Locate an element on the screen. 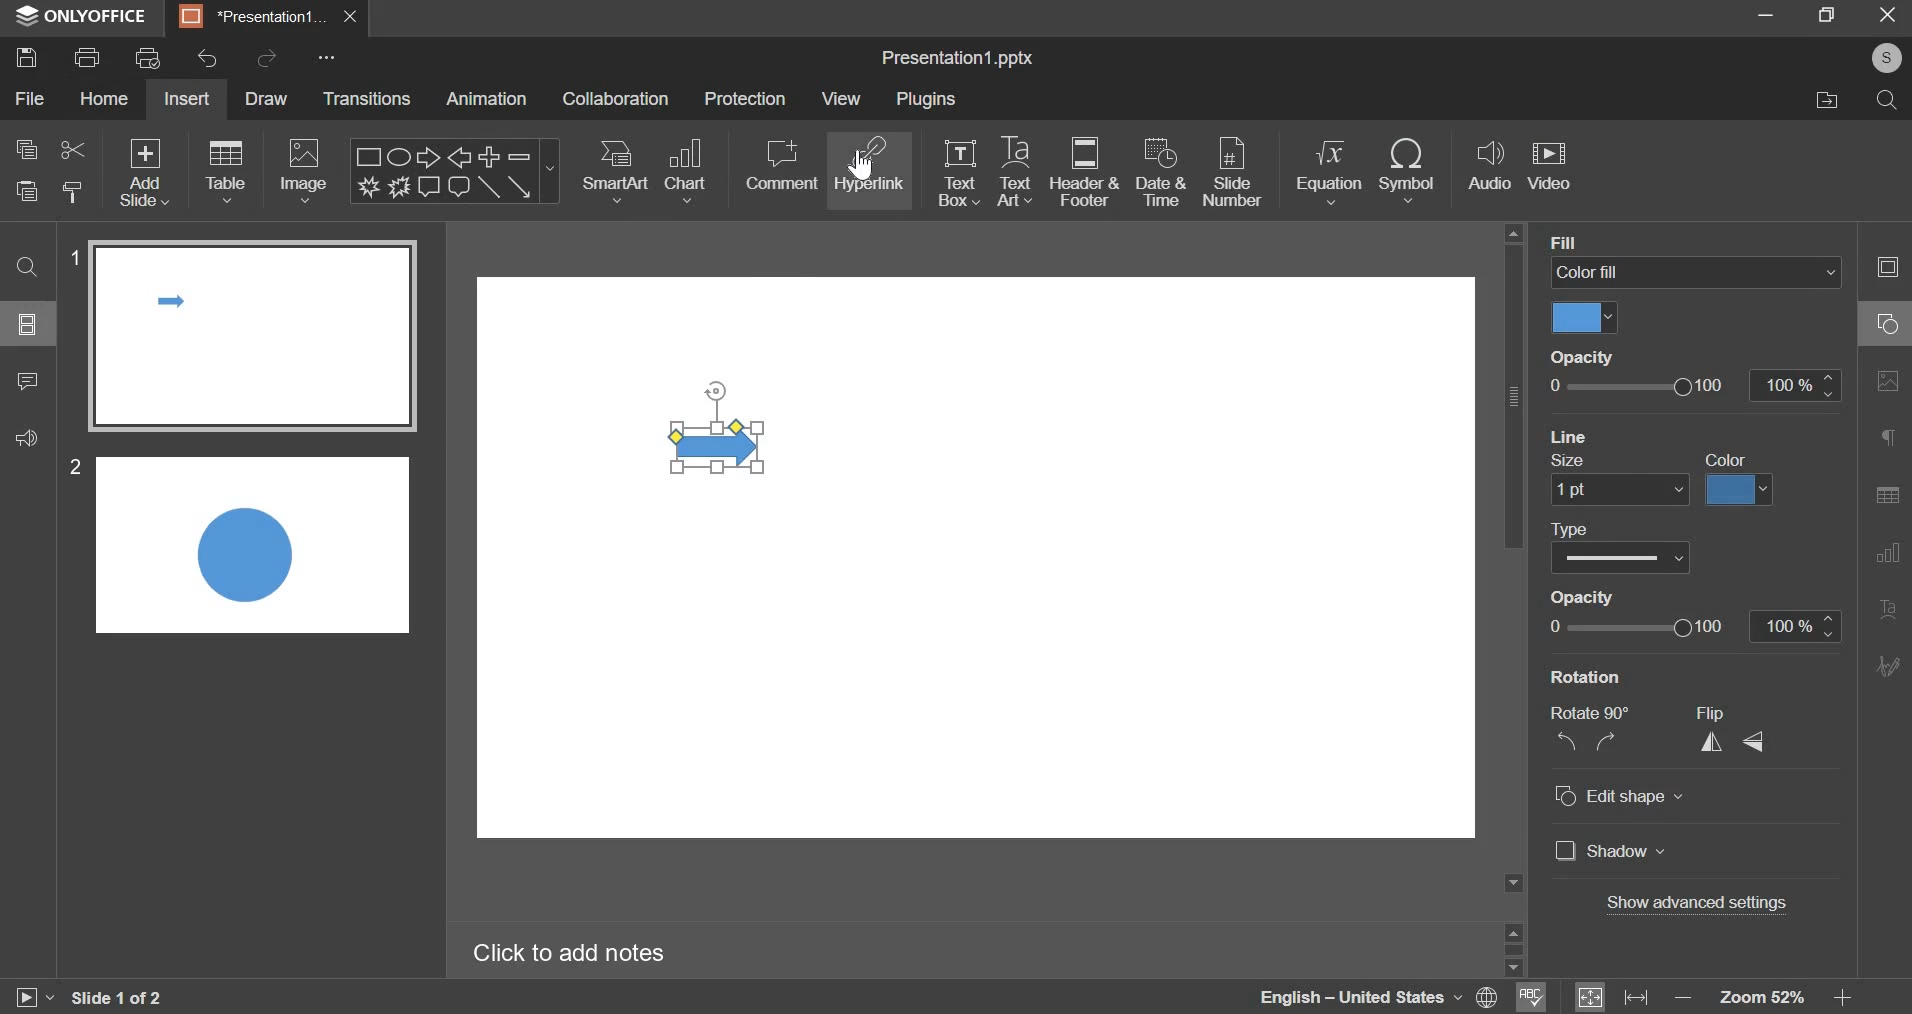  slider from 0 to 100 is located at coordinates (1642, 627).